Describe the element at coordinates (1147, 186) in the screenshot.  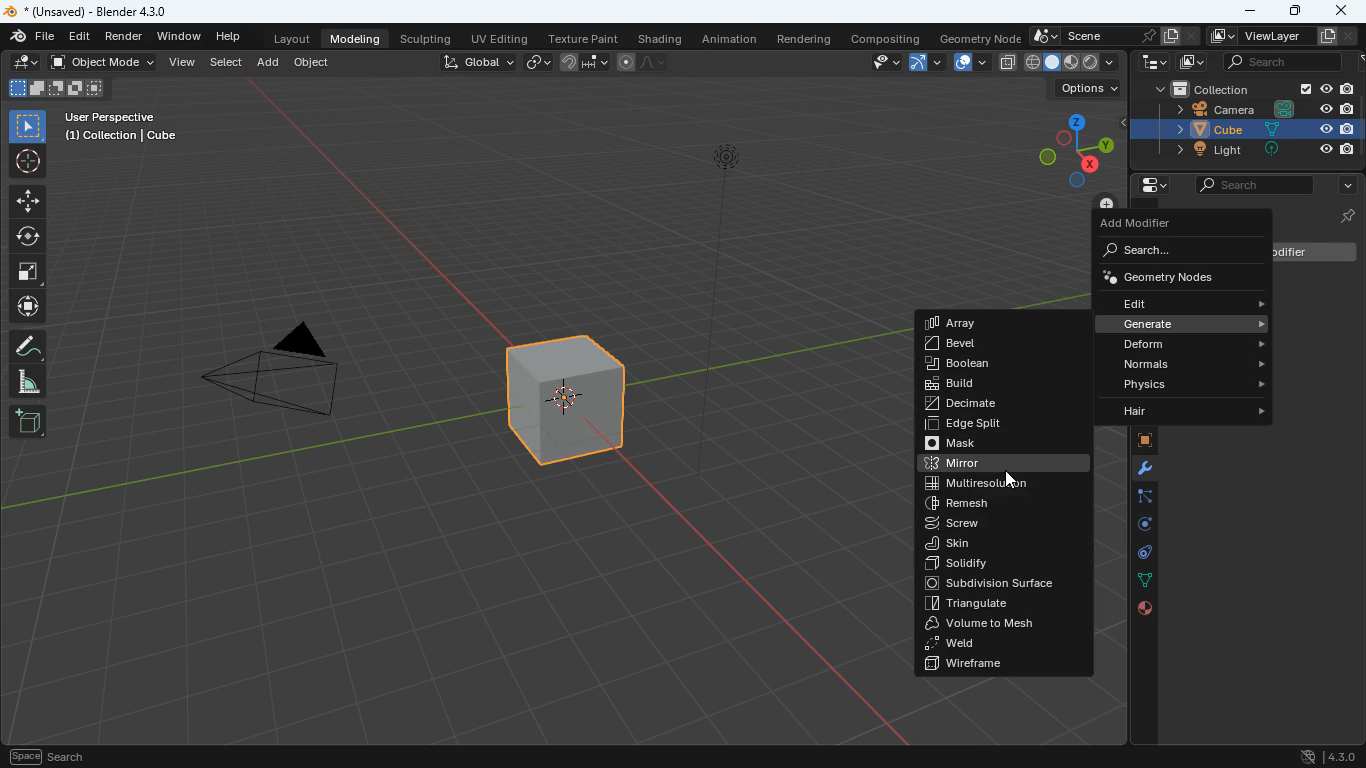
I see `settings` at that location.